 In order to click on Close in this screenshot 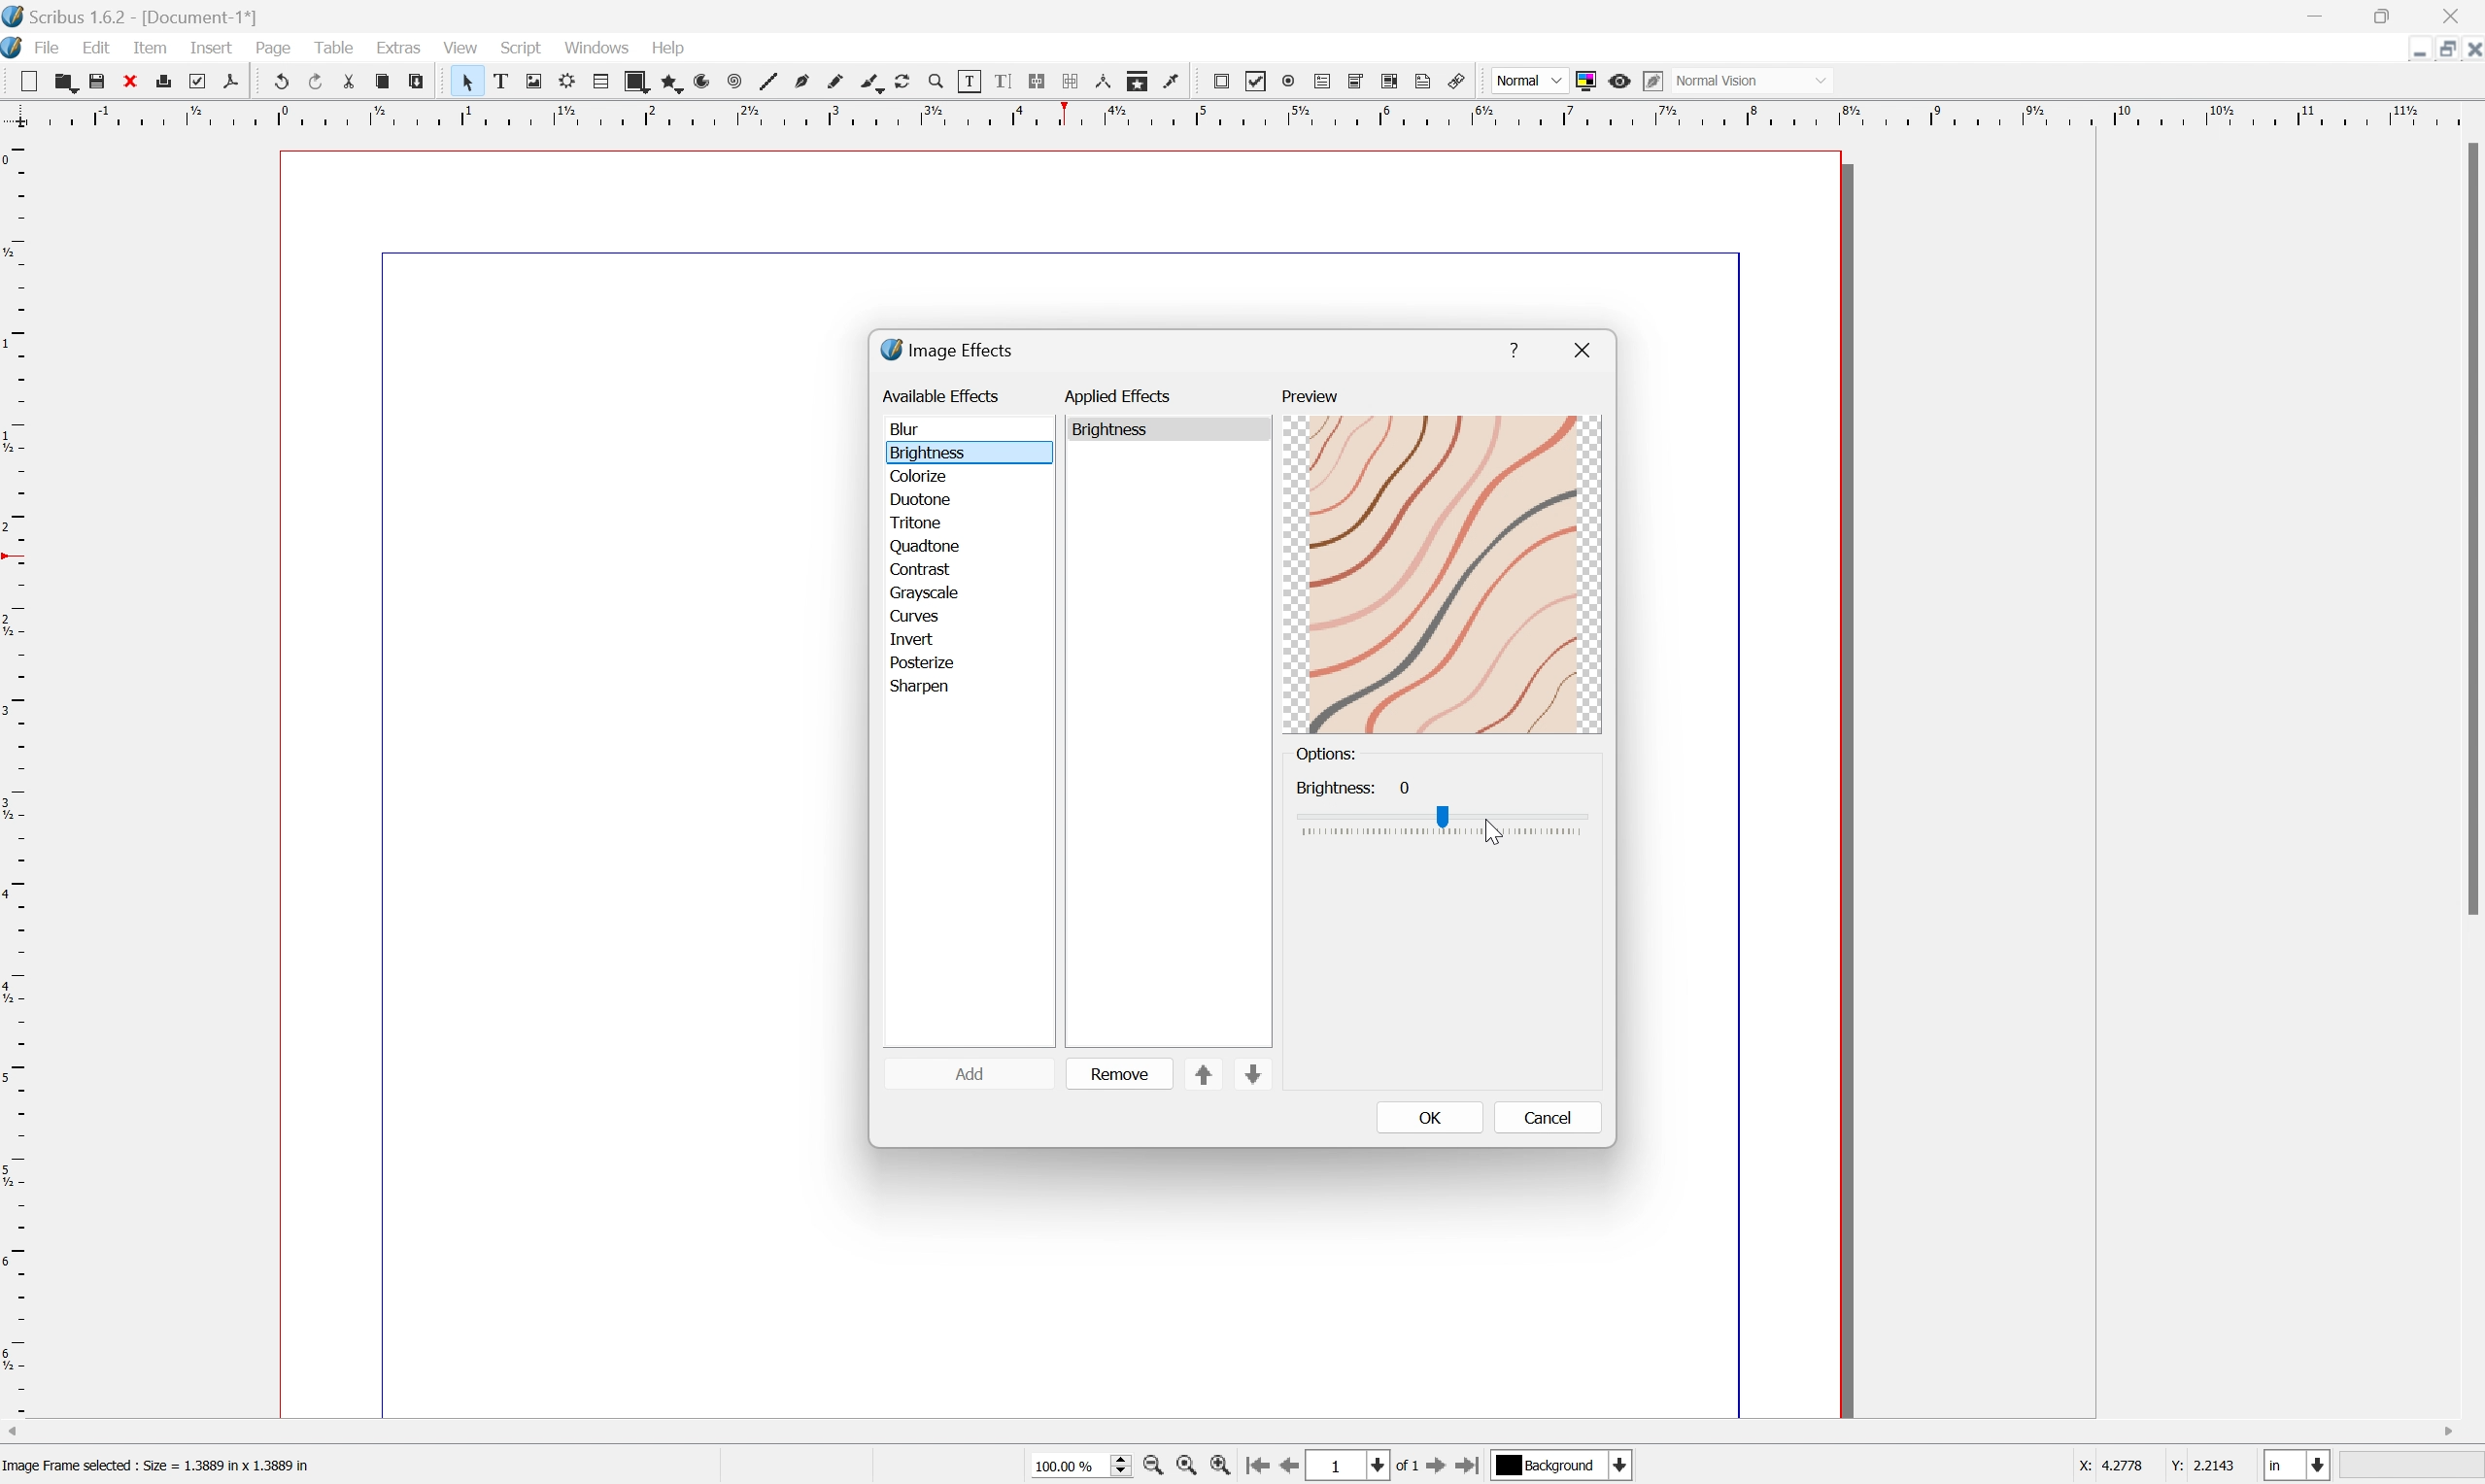, I will do `click(133, 81)`.